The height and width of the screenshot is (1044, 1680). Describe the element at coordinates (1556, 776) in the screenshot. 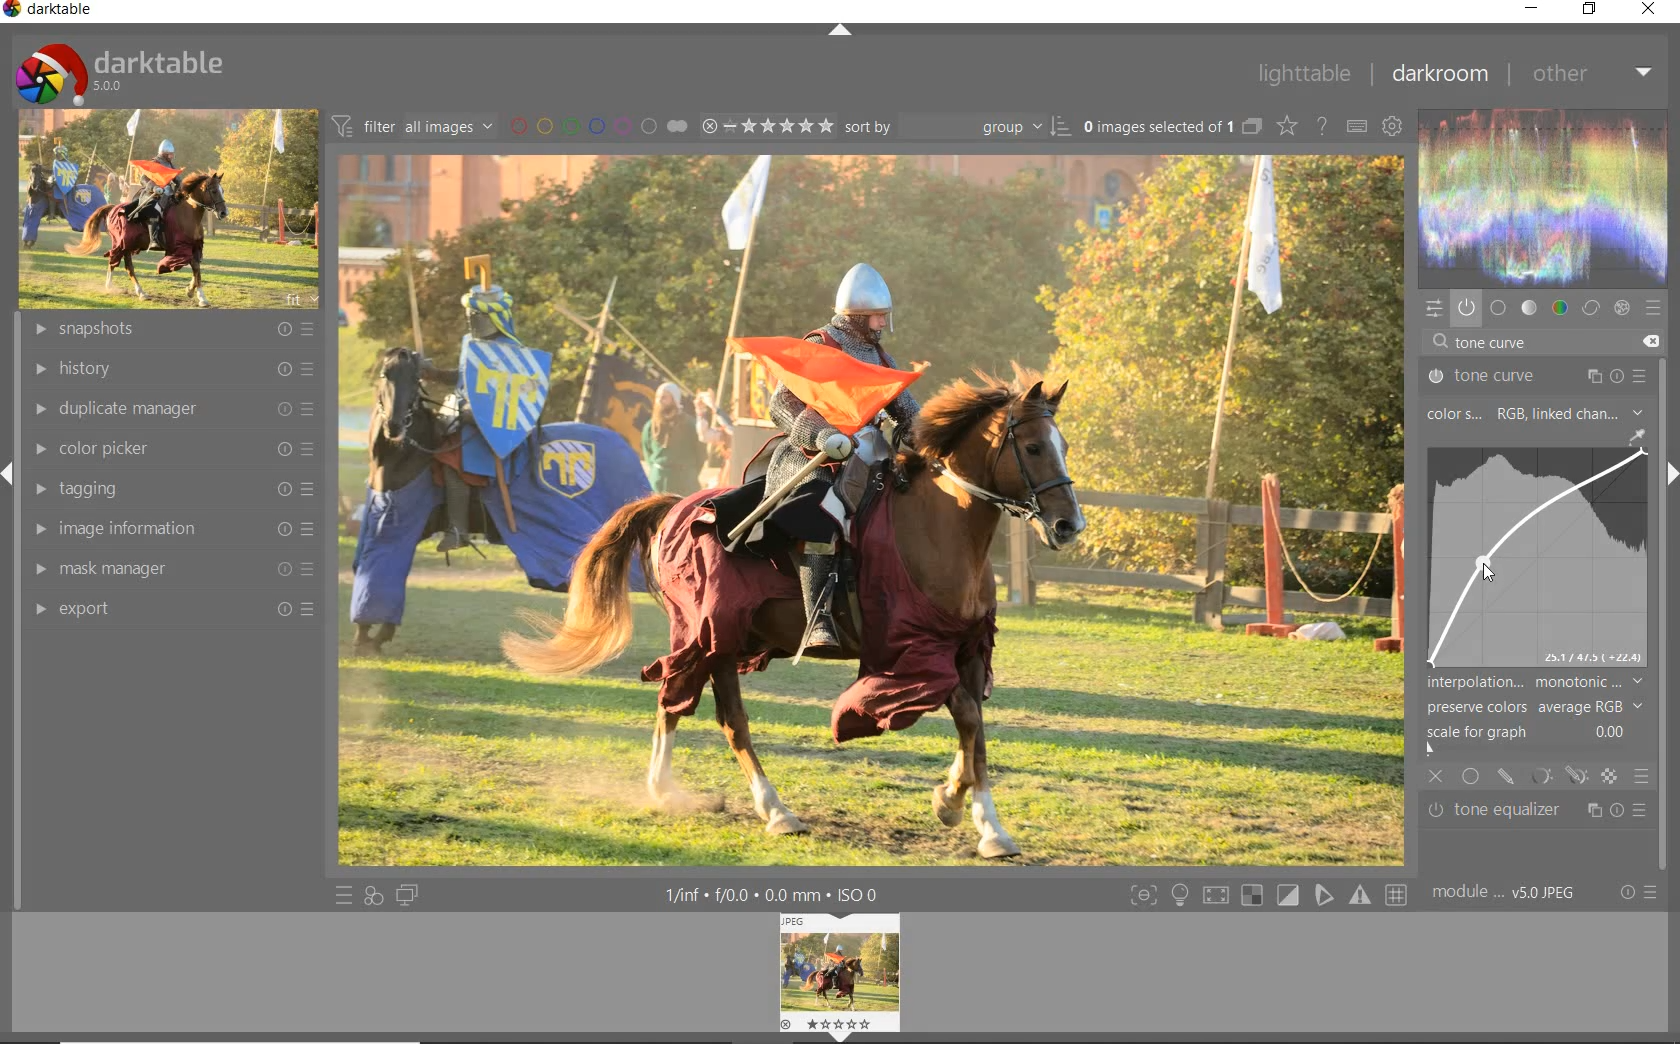

I see `mask options` at that location.